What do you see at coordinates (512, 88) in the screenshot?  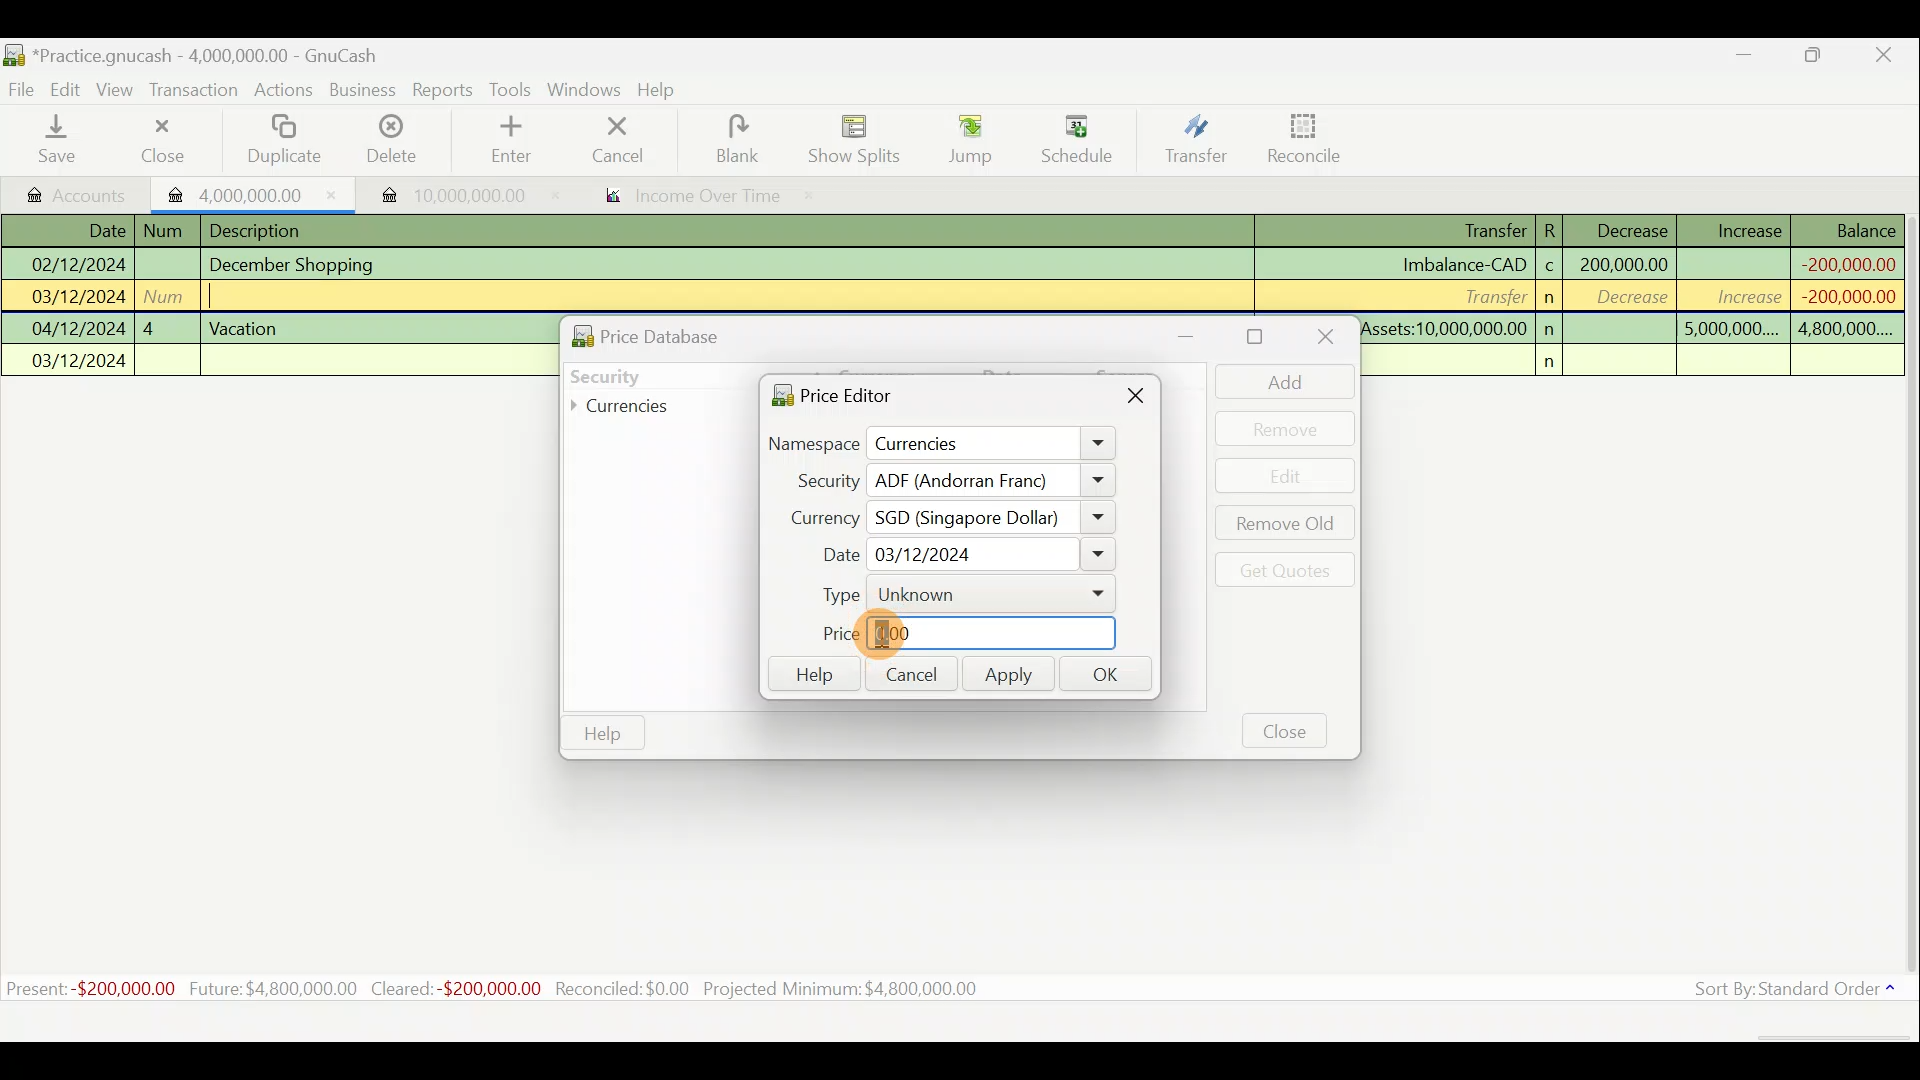 I see `Tools` at bounding box center [512, 88].